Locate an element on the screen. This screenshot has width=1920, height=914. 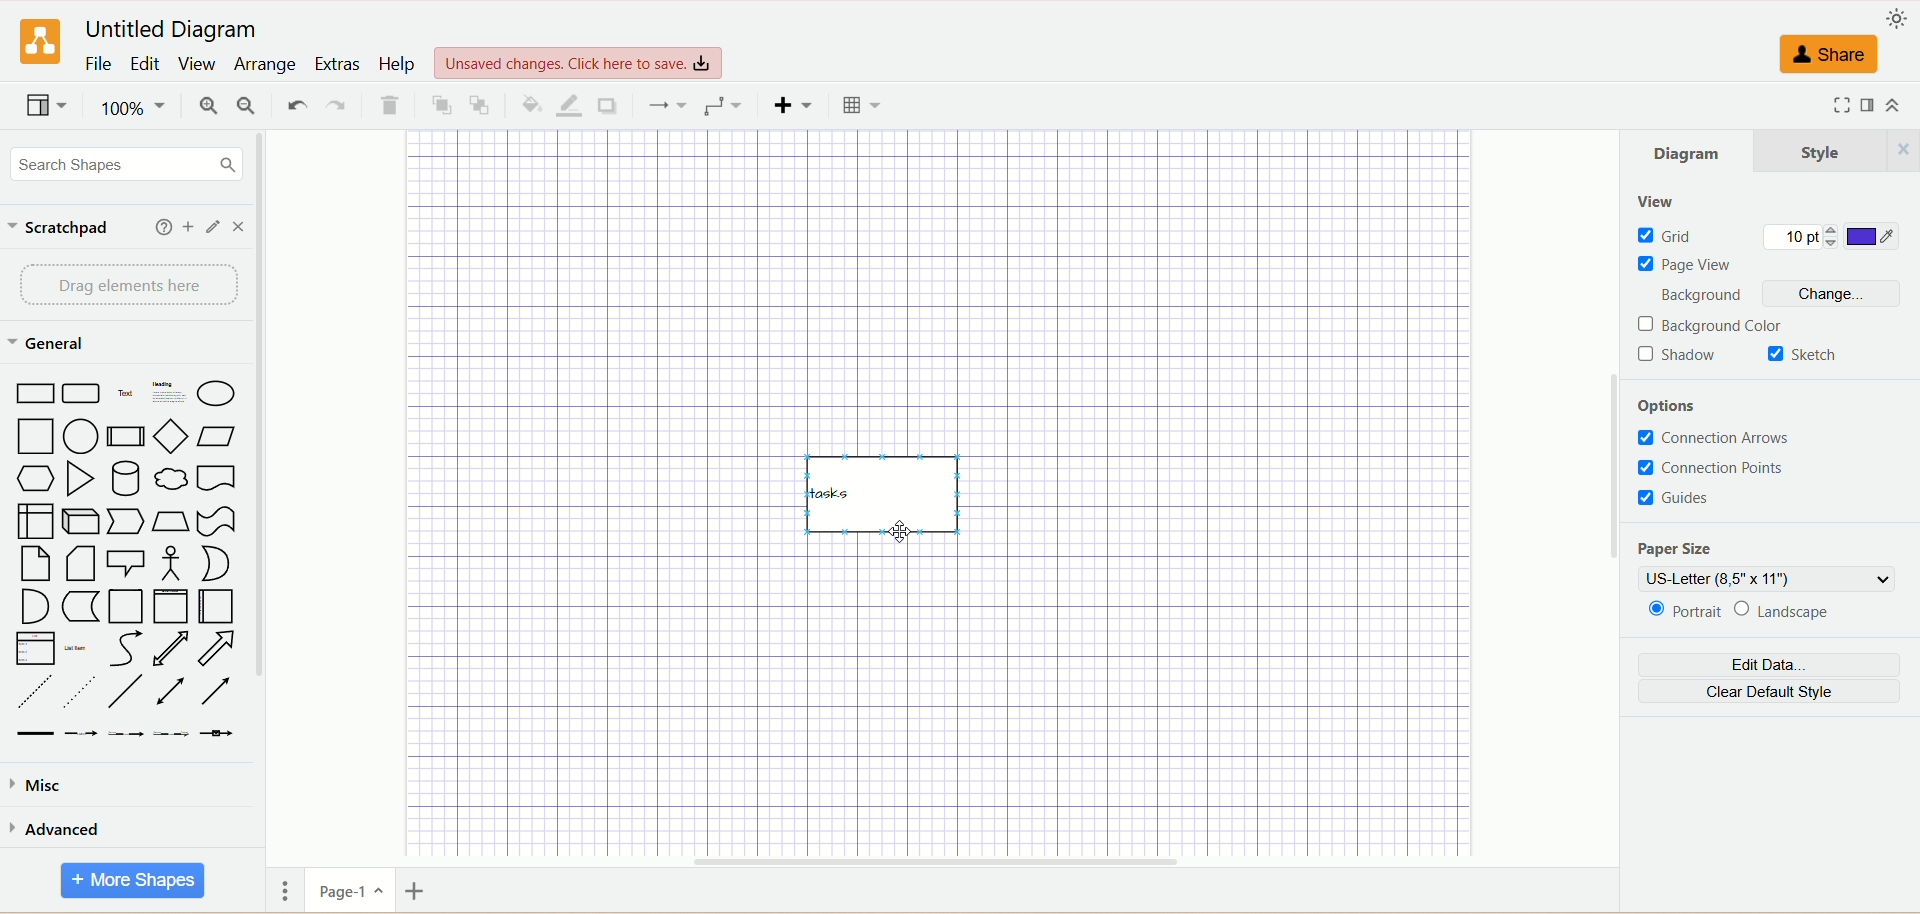
Triangle is located at coordinates (80, 479).